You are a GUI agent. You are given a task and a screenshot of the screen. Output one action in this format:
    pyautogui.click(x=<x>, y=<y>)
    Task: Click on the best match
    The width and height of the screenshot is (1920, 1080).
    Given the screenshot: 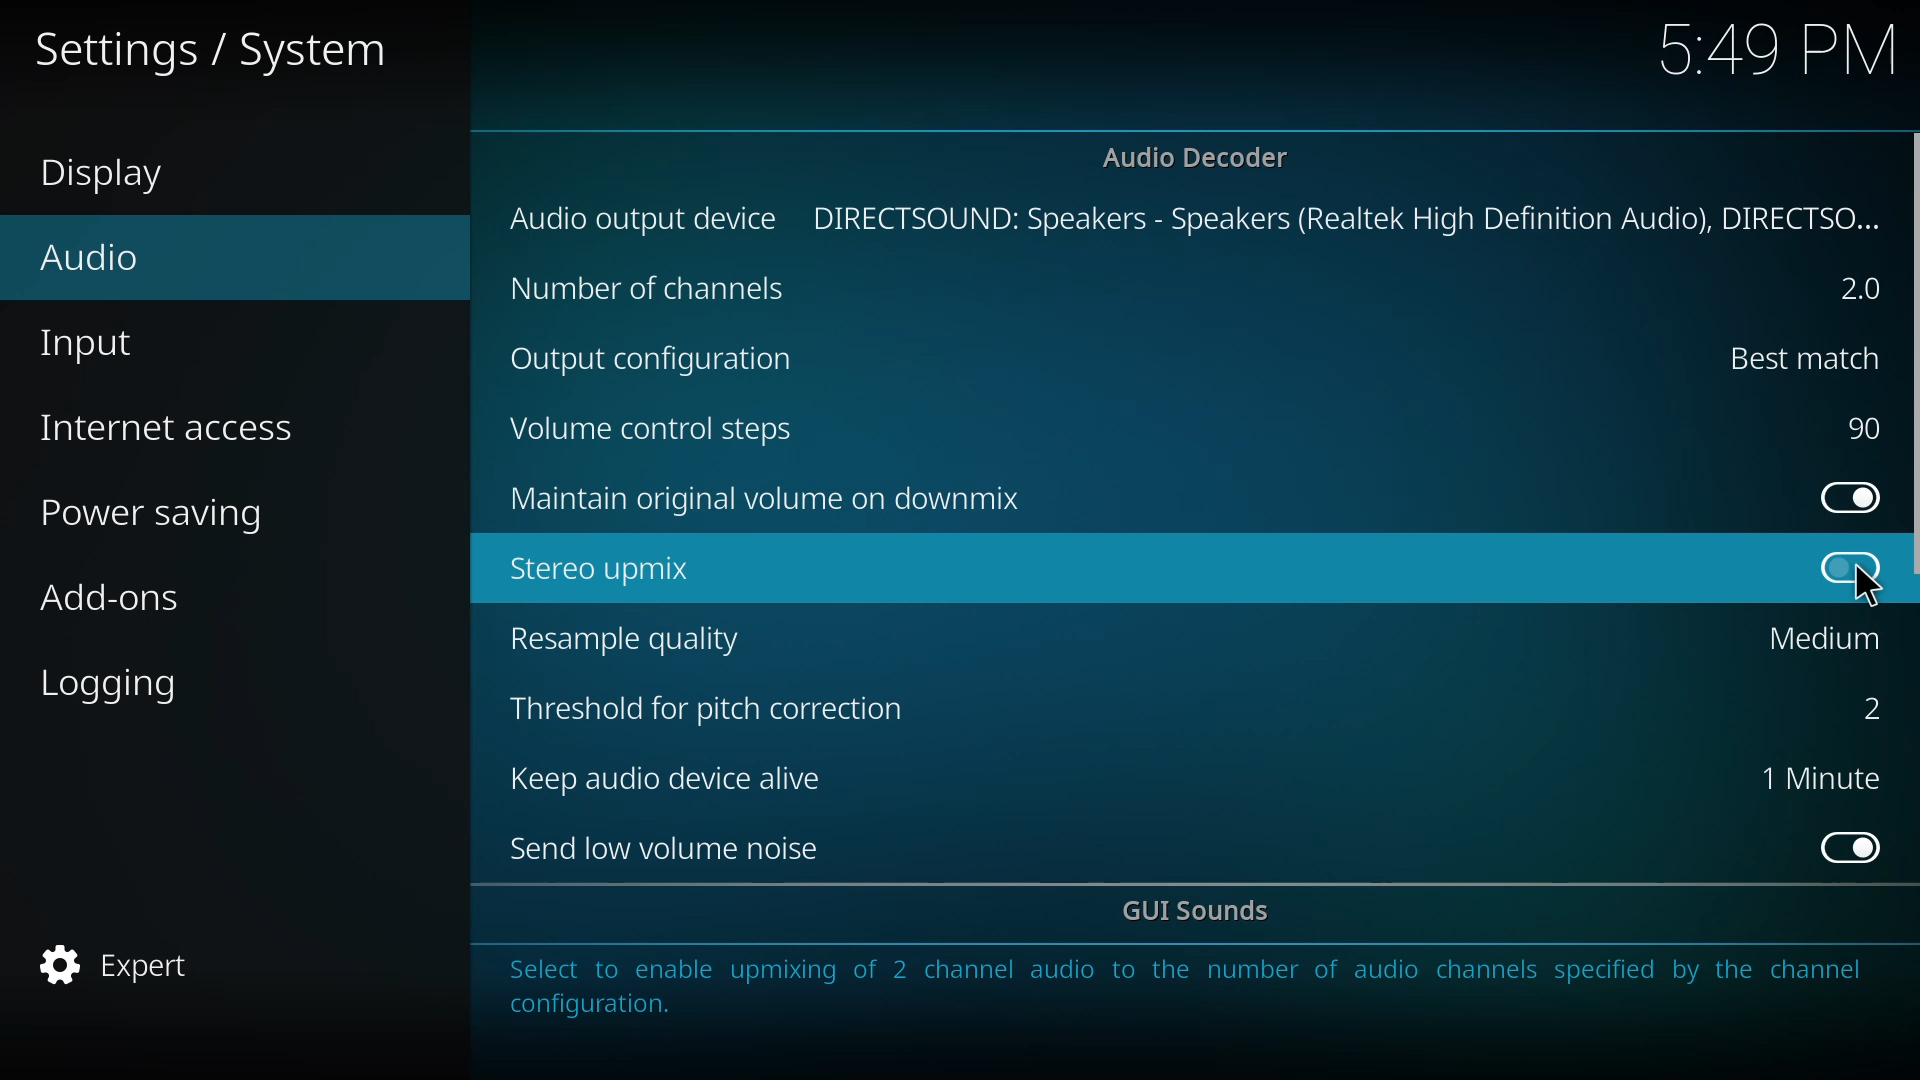 What is the action you would take?
    pyautogui.click(x=1797, y=357)
    